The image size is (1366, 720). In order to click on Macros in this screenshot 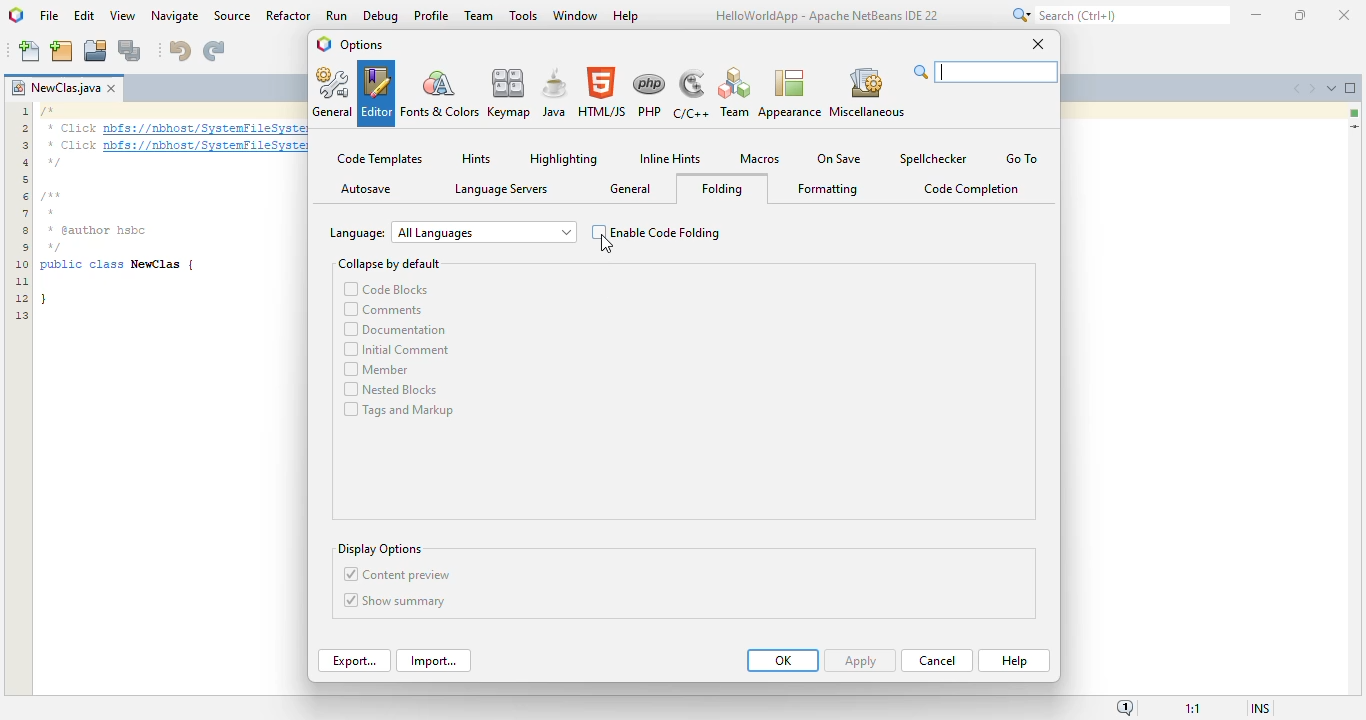, I will do `click(762, 159)`.